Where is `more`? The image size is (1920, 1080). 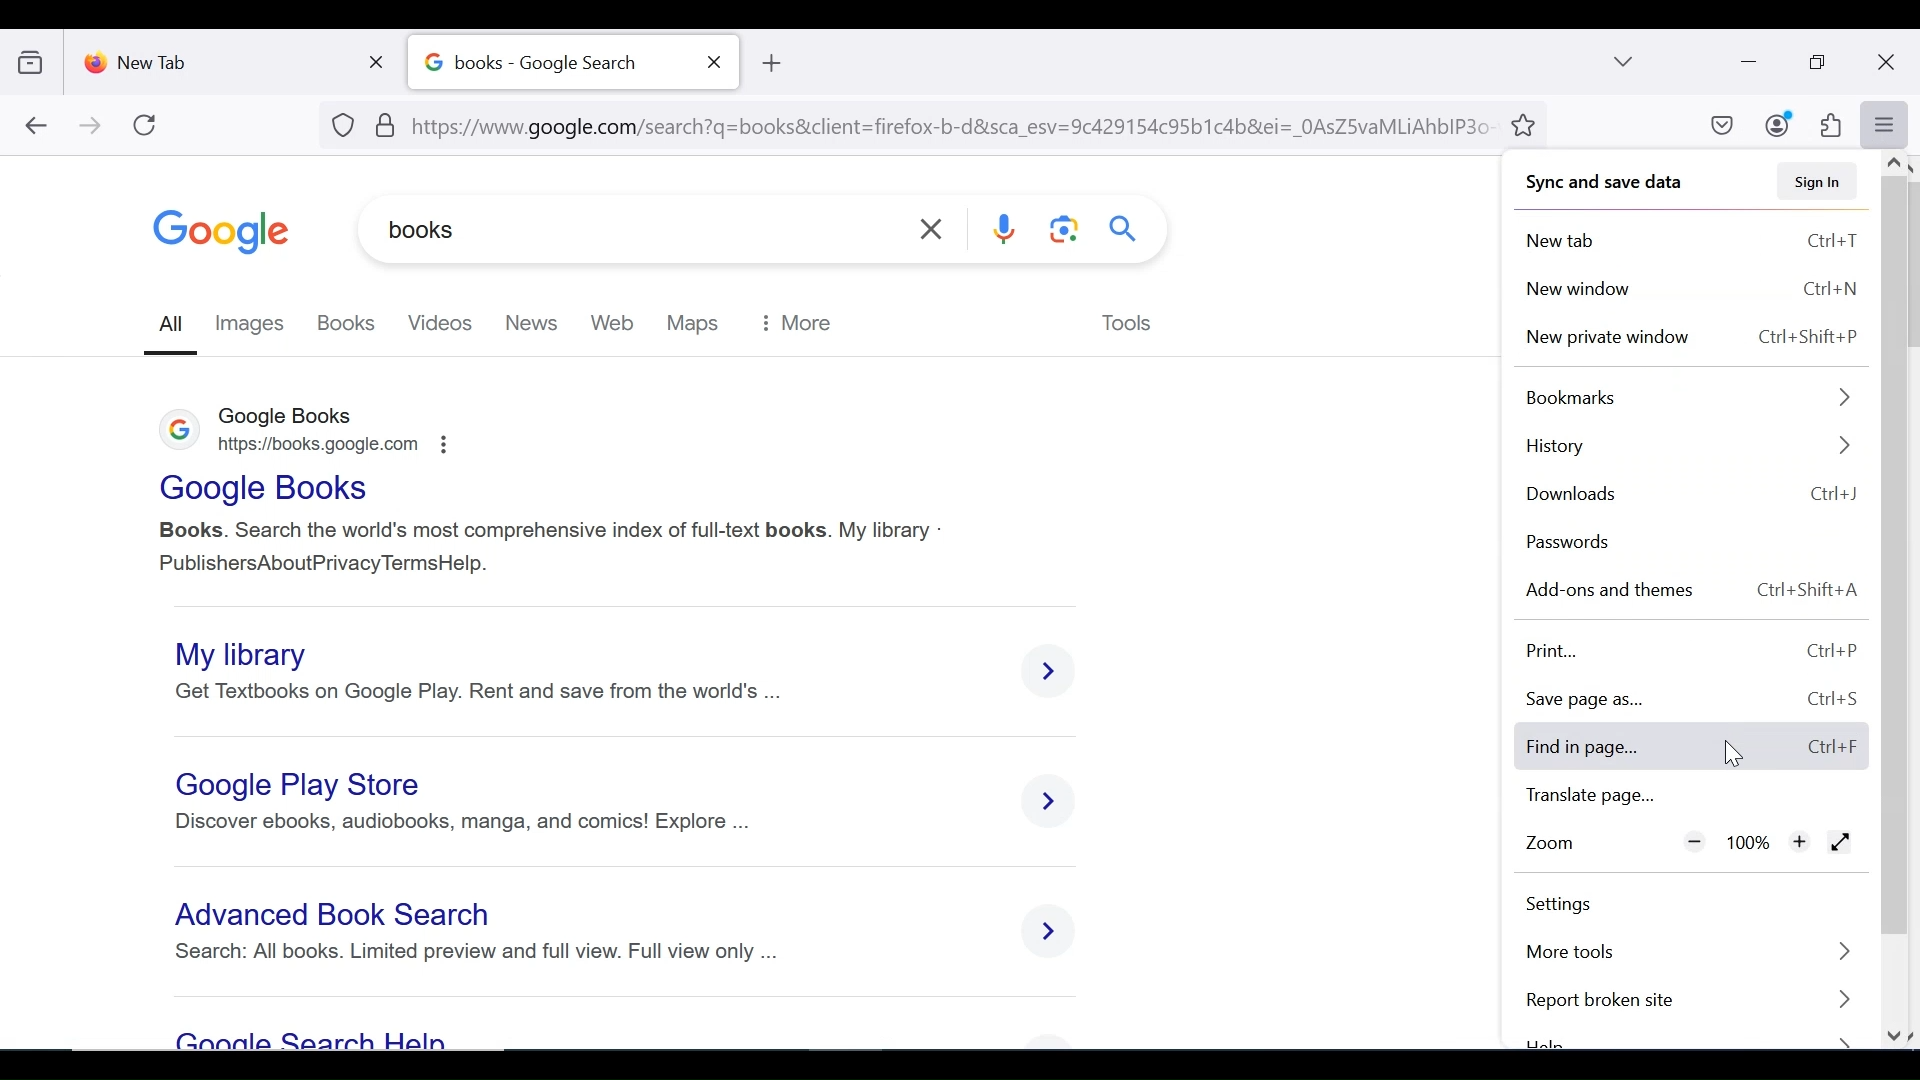
more is located at coordinates (802, 321).